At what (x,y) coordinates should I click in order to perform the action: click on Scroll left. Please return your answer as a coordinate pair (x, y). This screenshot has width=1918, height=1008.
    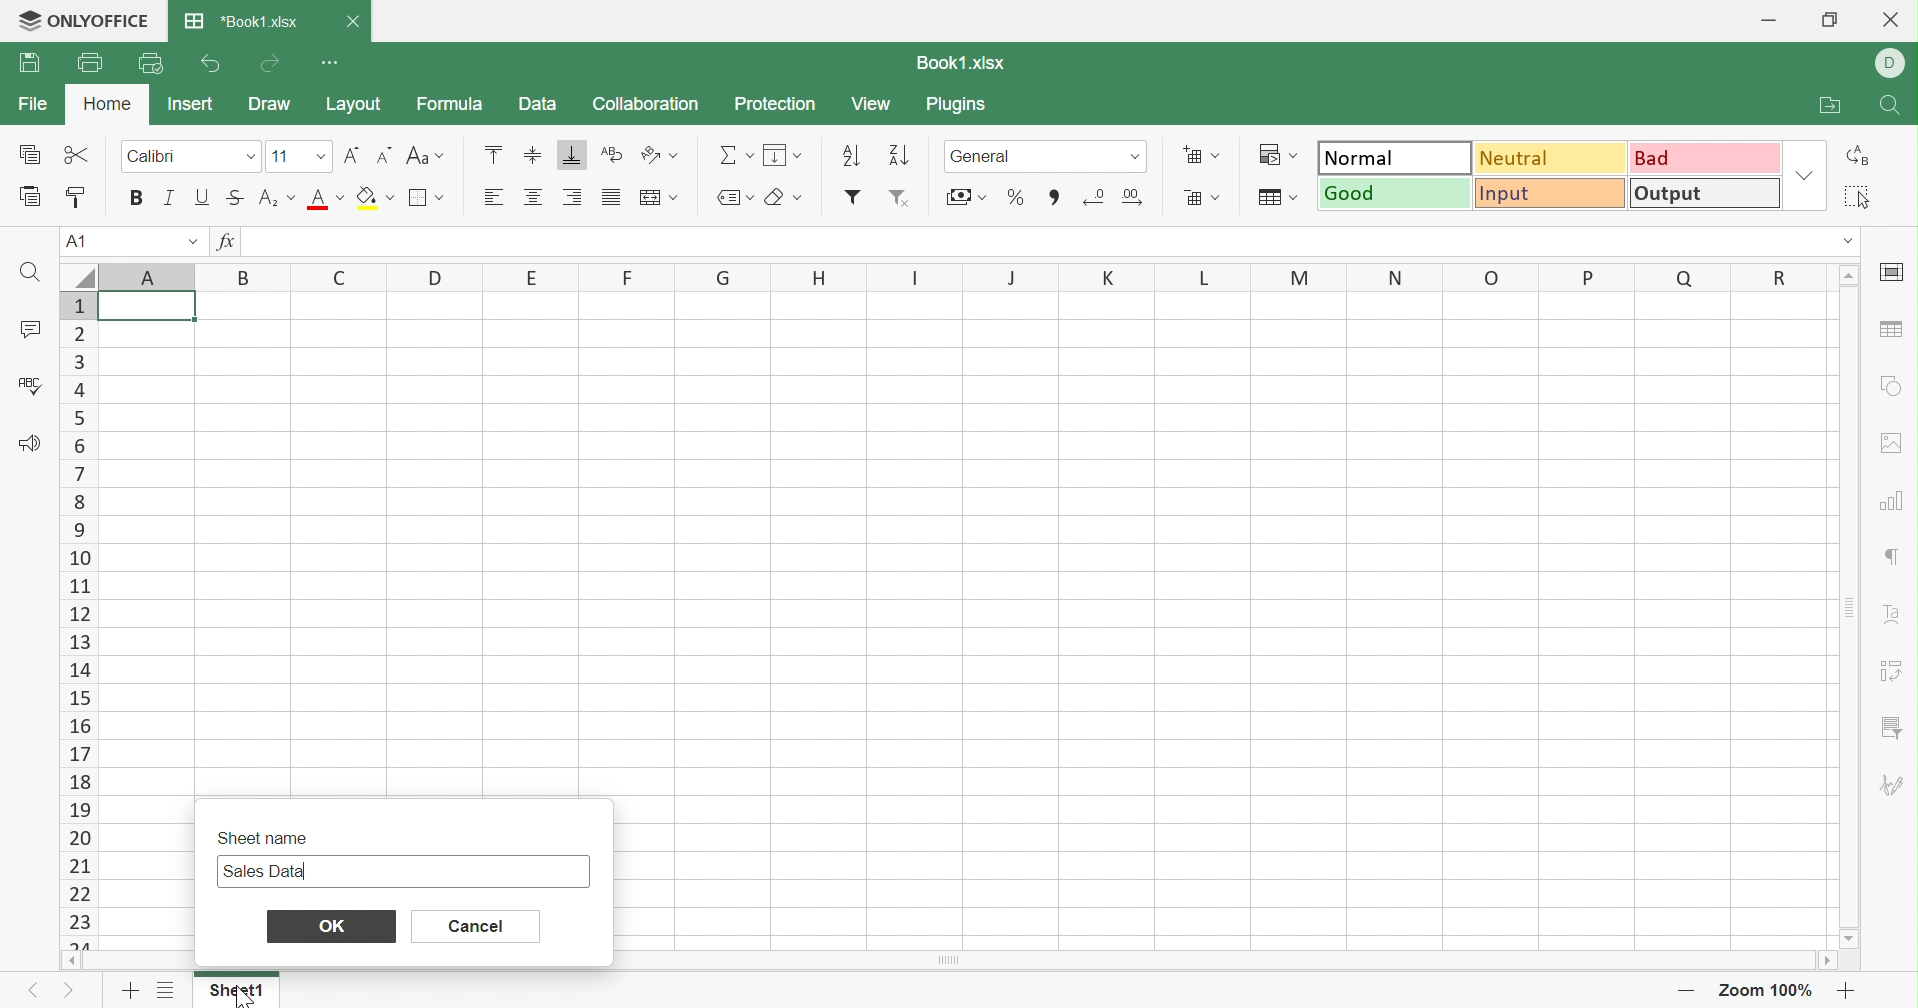
    Looking at the image, I should click on (78, 961).